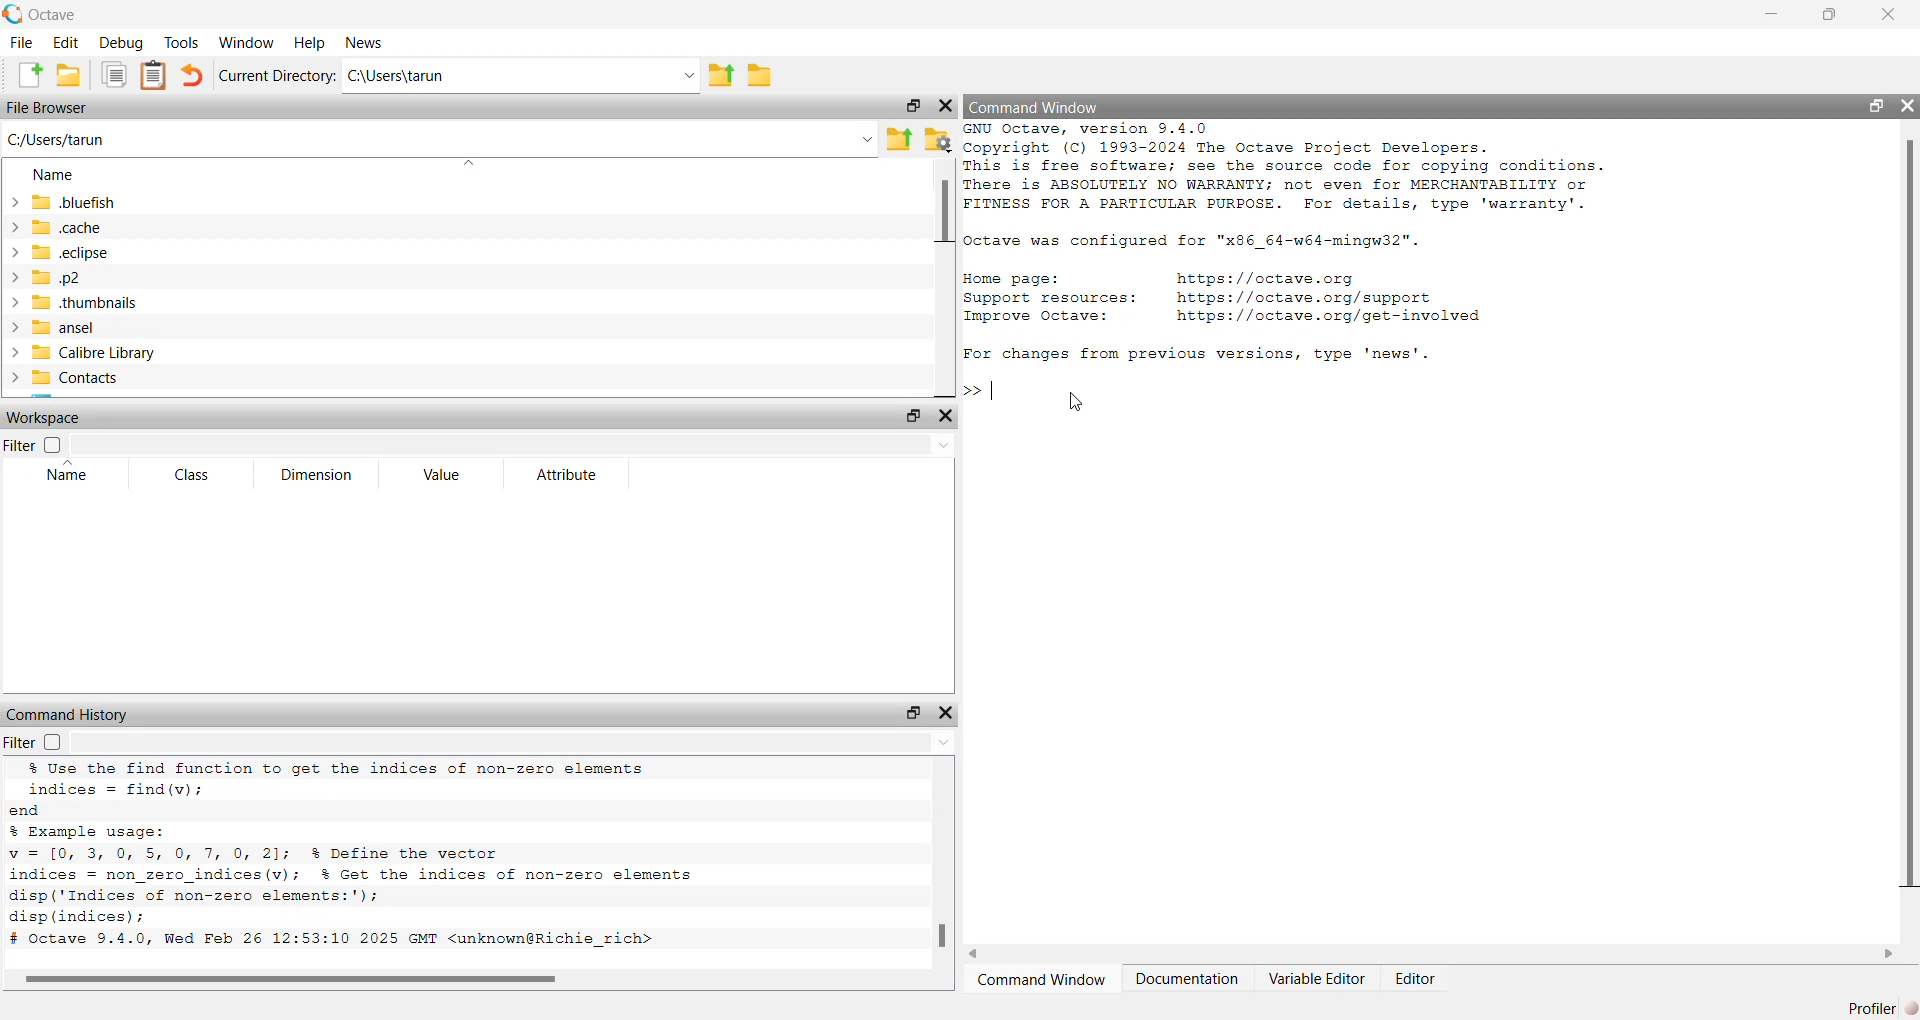 The height and width of the screenshot is (1020, 1920). Describe the element at coordinates (761, 79) in the screenshot. I see `folder` at that location.